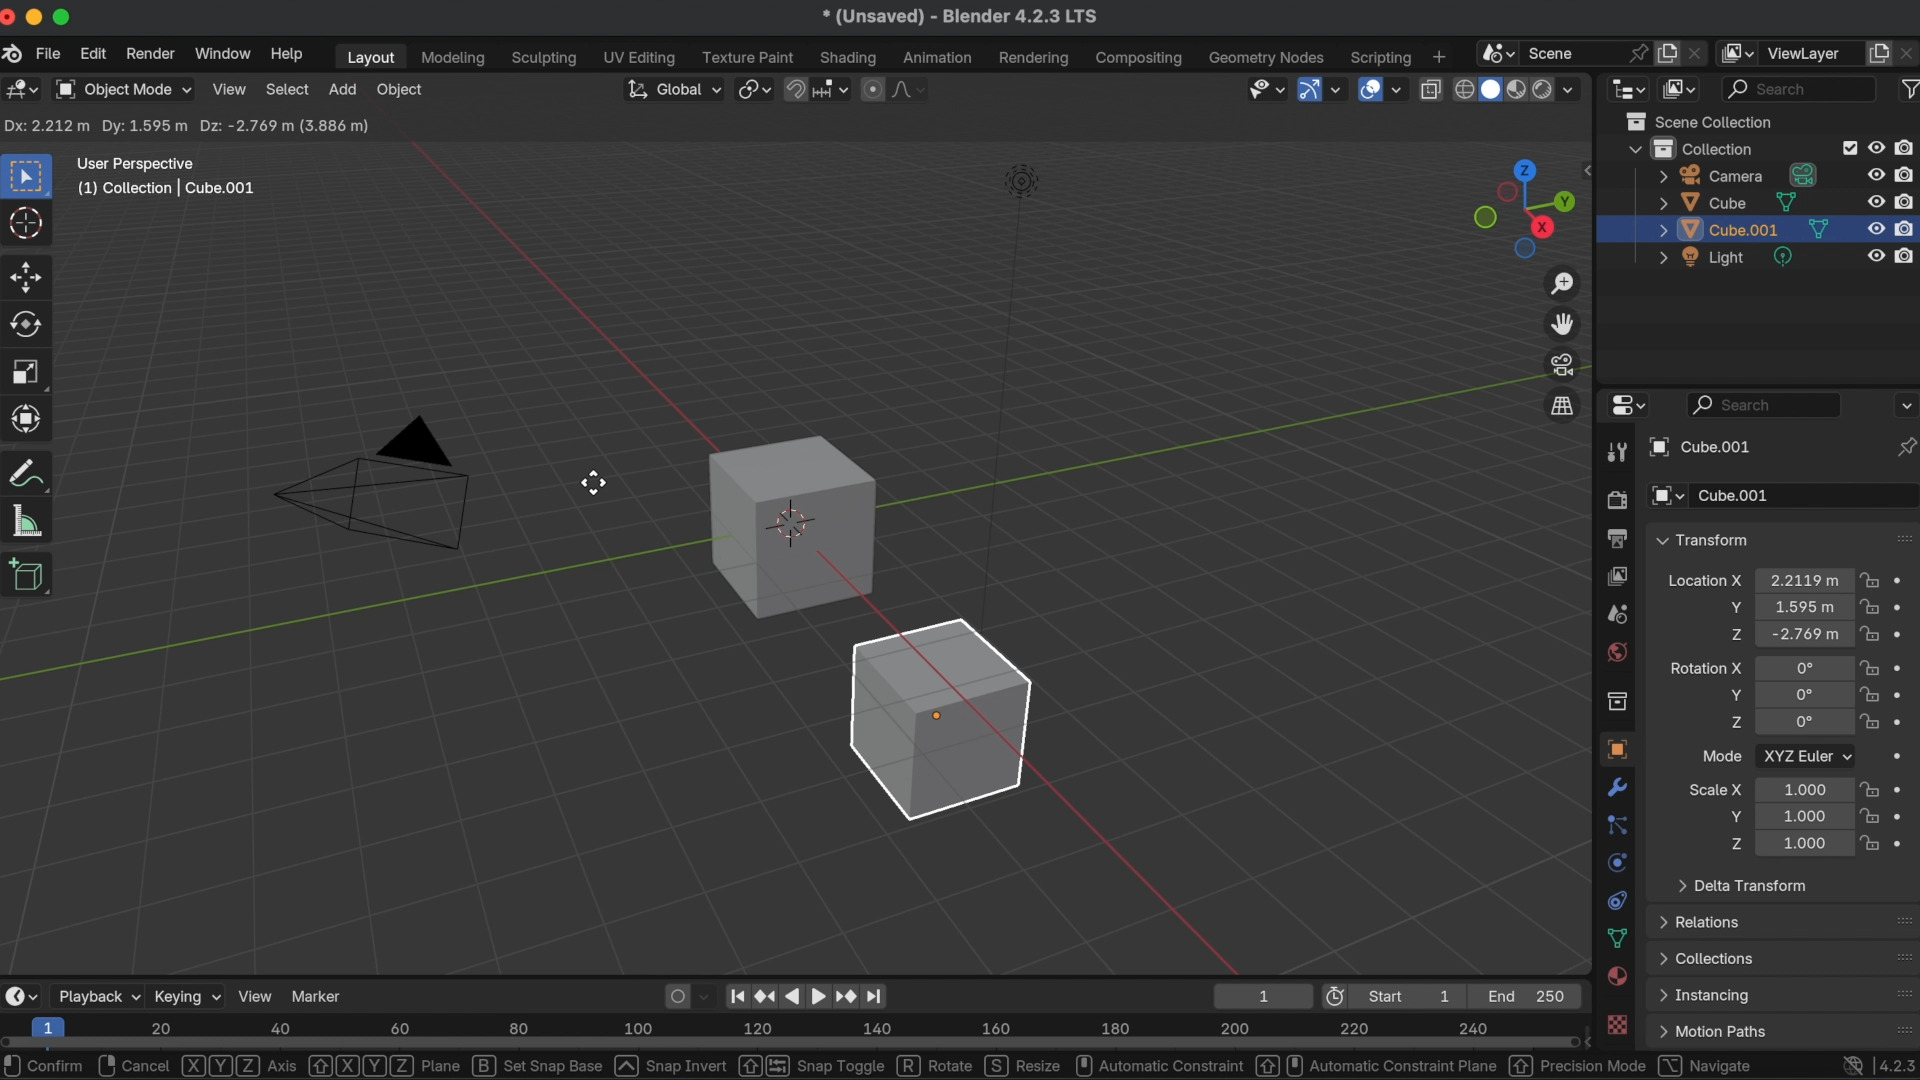  Describe the element at coordinates (47, 1065) in the screenshot. I see `confirm` at that location.